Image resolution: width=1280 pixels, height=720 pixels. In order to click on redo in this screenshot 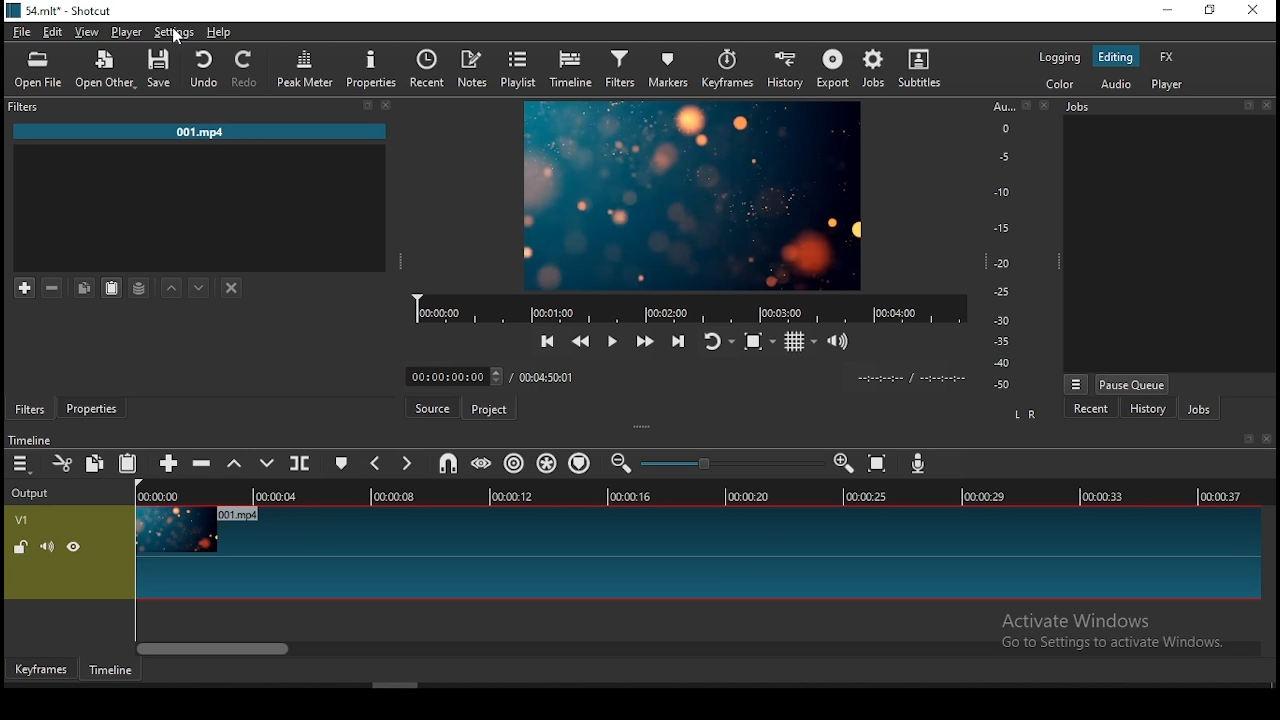, I will do `click(247, 69)`.